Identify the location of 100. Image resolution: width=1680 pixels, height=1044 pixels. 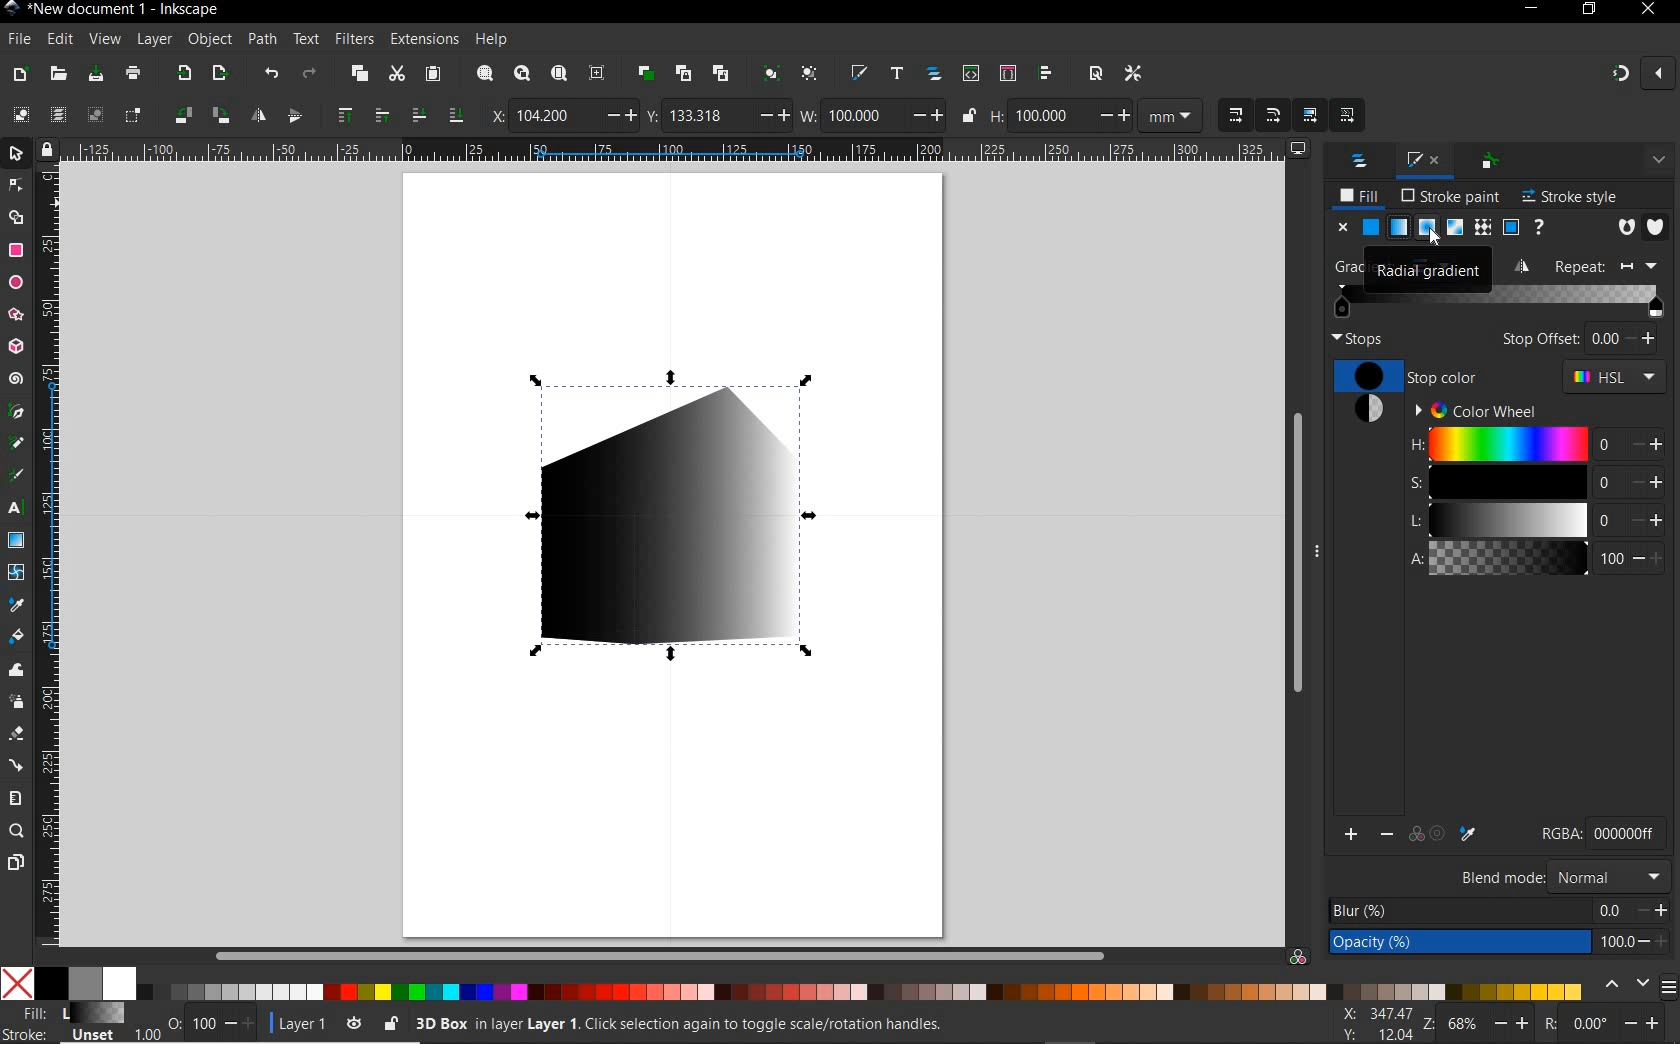
(1046, 115).